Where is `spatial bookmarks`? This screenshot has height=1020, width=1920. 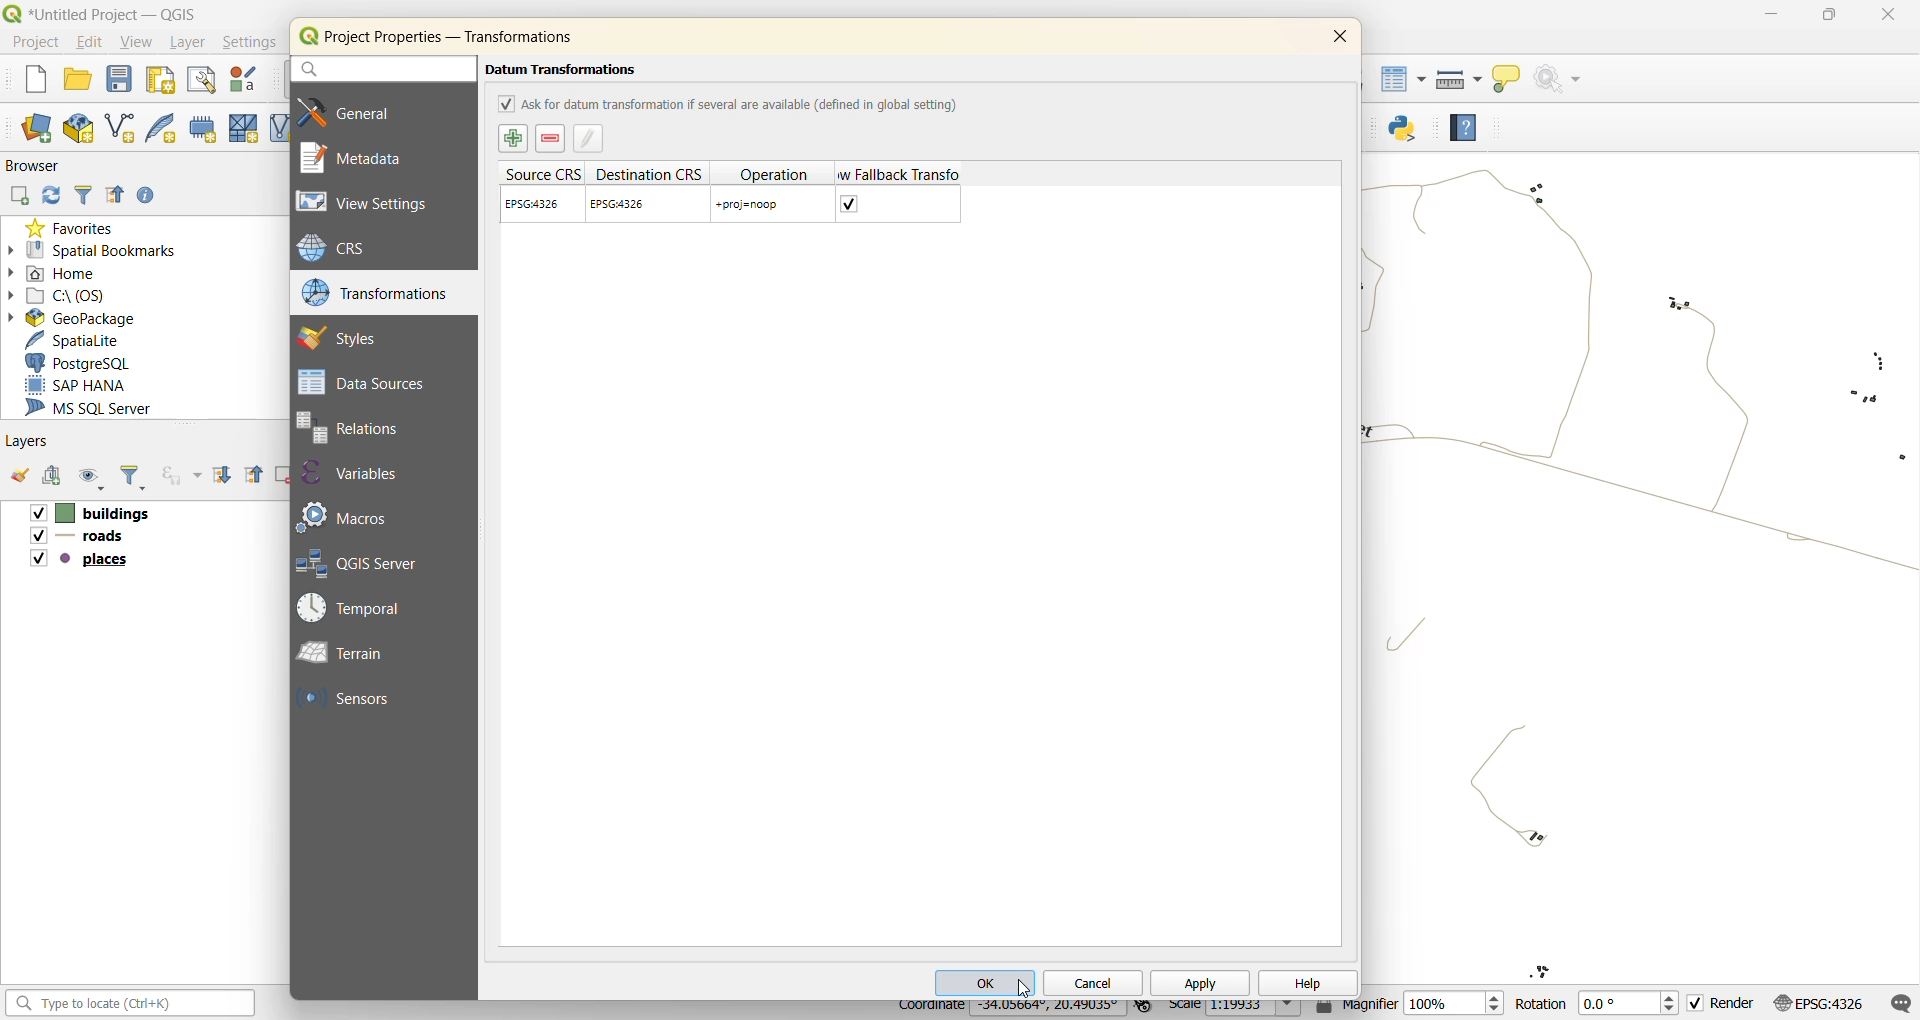 spatial bookmarks is located at coordinates (94, 249).